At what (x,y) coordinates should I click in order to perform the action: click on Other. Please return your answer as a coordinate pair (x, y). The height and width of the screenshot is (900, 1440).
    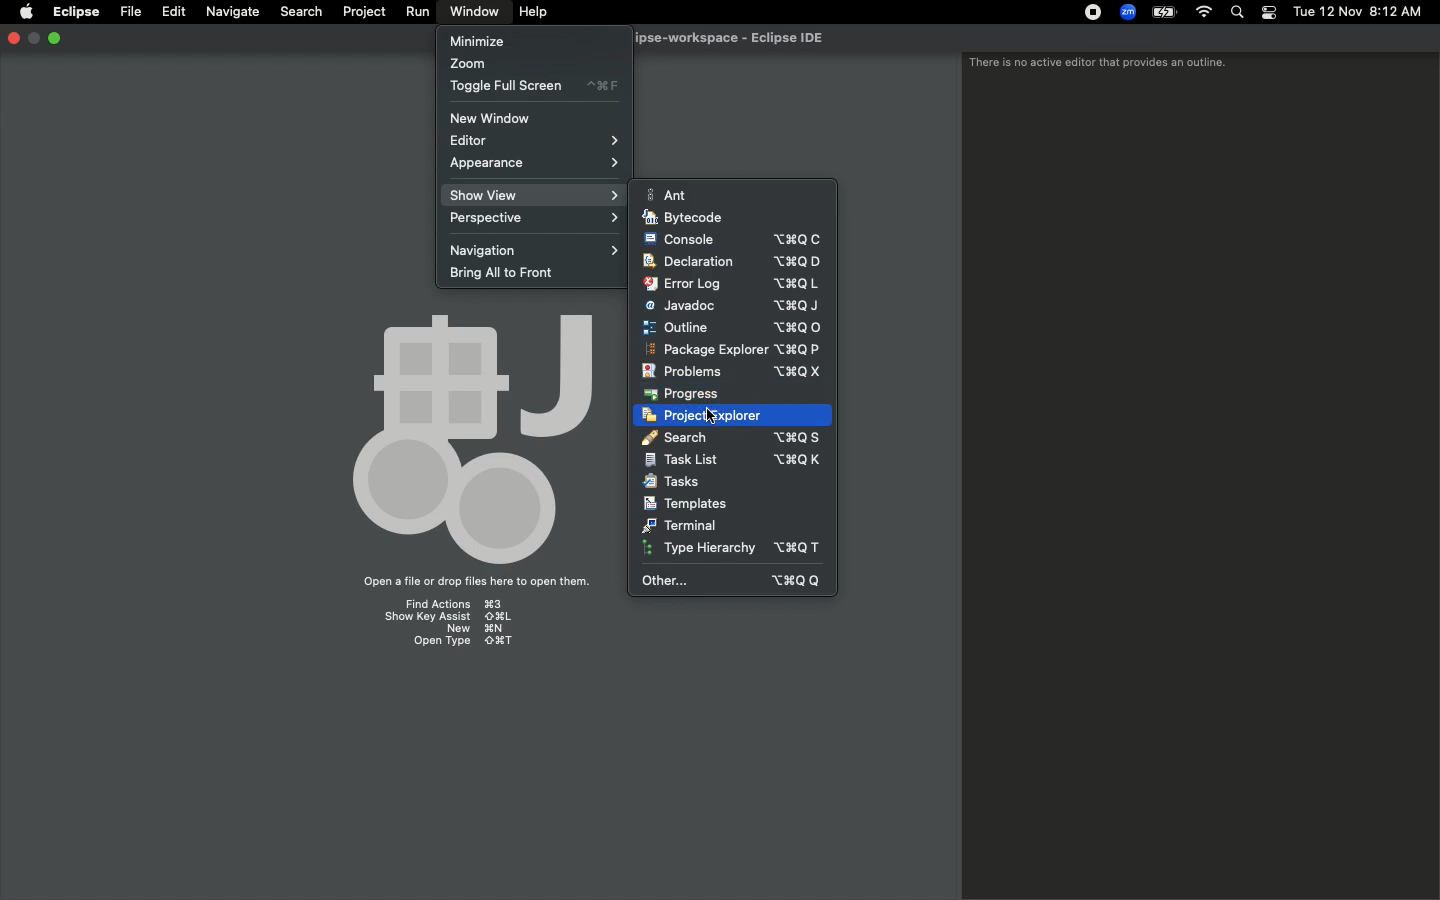
    Looking at the image, I should click on (728, 580).